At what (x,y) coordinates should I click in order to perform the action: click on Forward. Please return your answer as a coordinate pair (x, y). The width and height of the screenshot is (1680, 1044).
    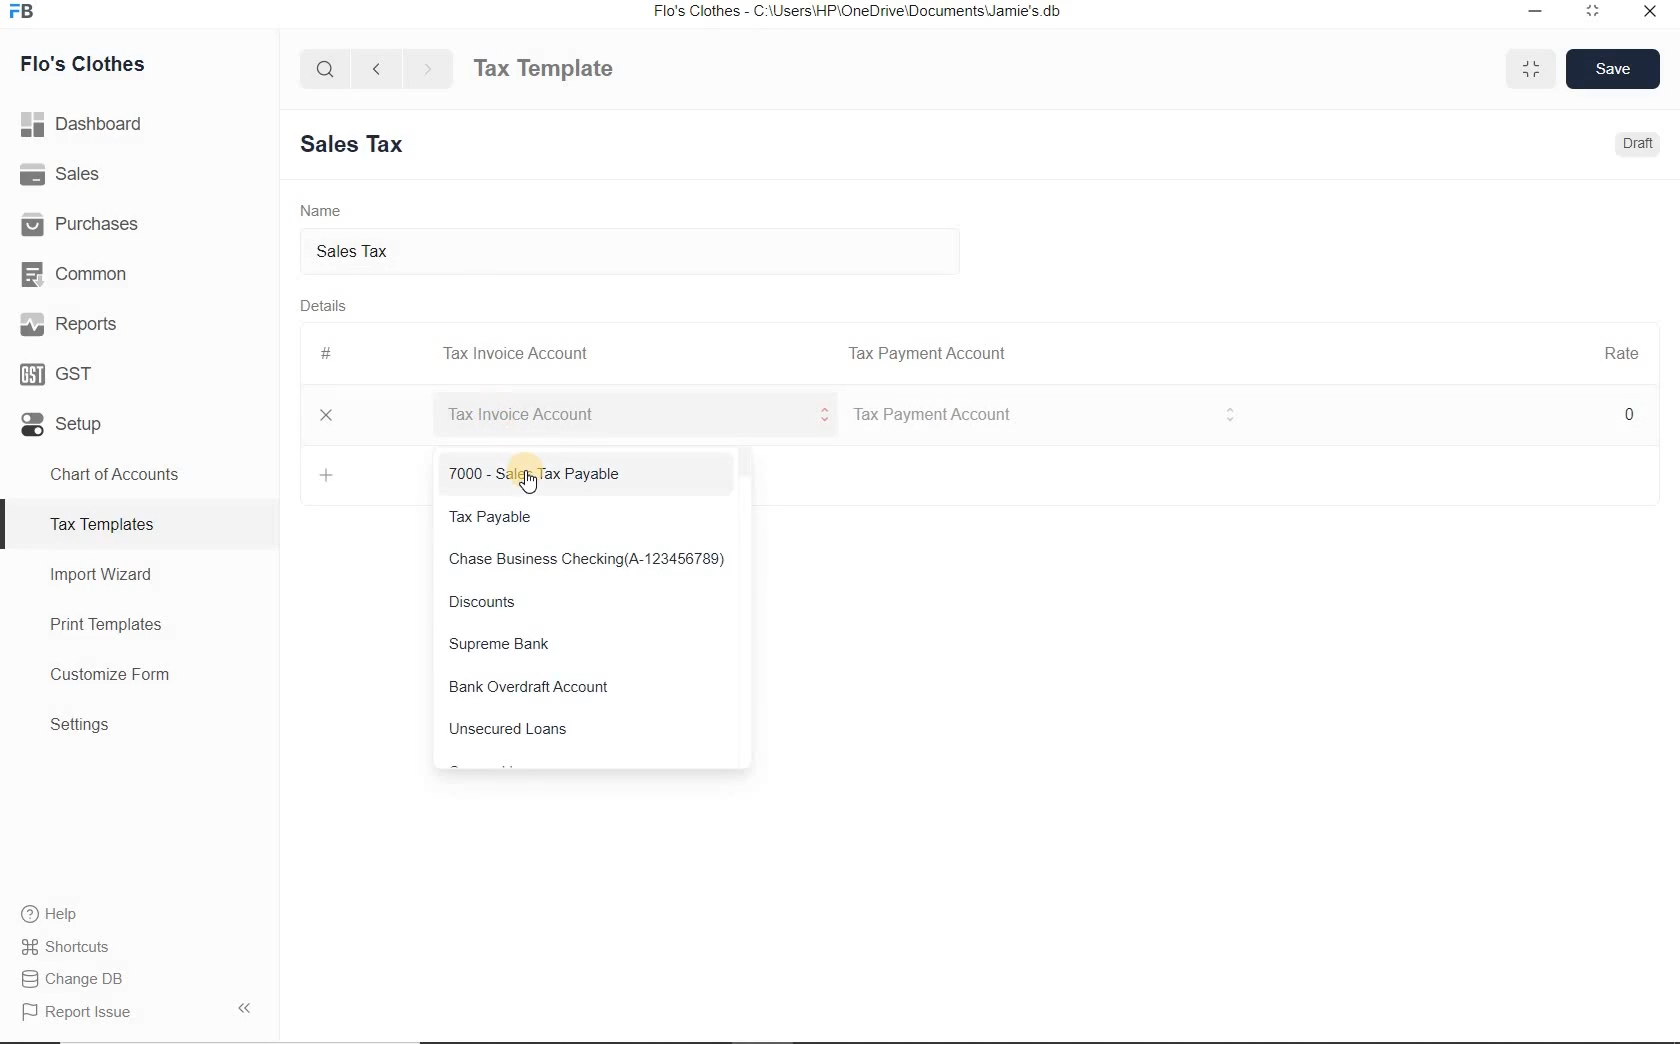
    Looking at the image, I should click on (429, 68).